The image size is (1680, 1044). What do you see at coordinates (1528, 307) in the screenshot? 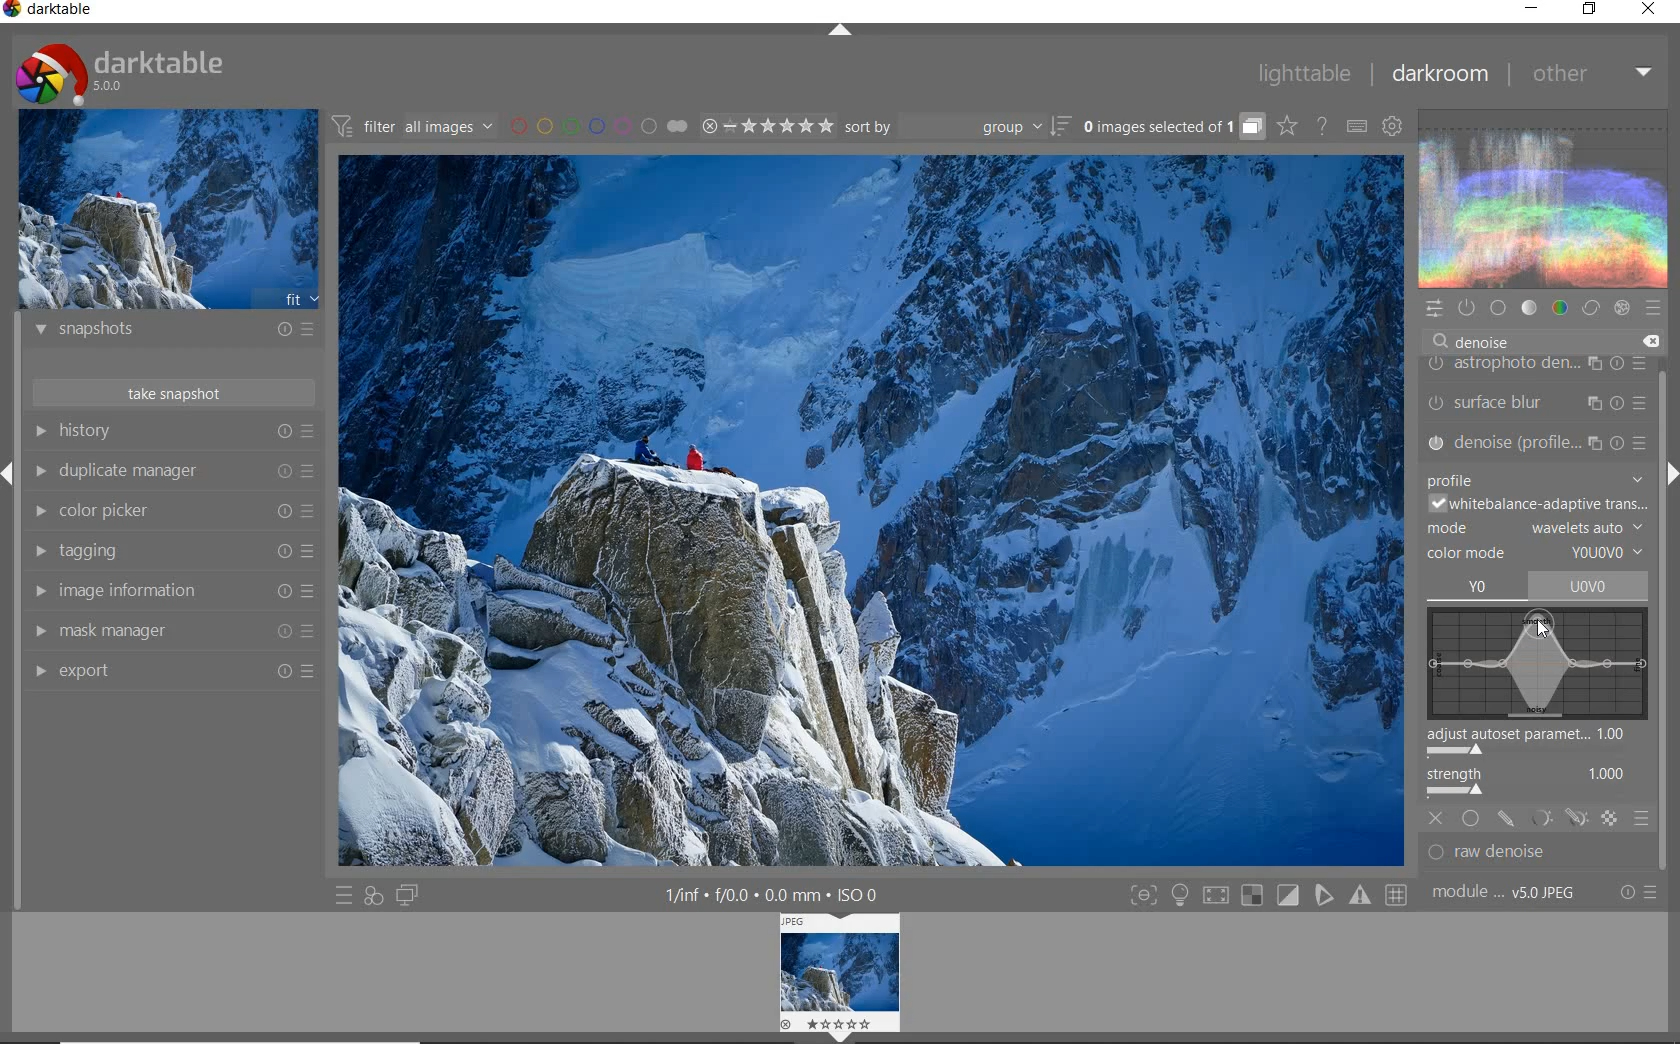
I see `tone` at bounding box center [1528, 307].